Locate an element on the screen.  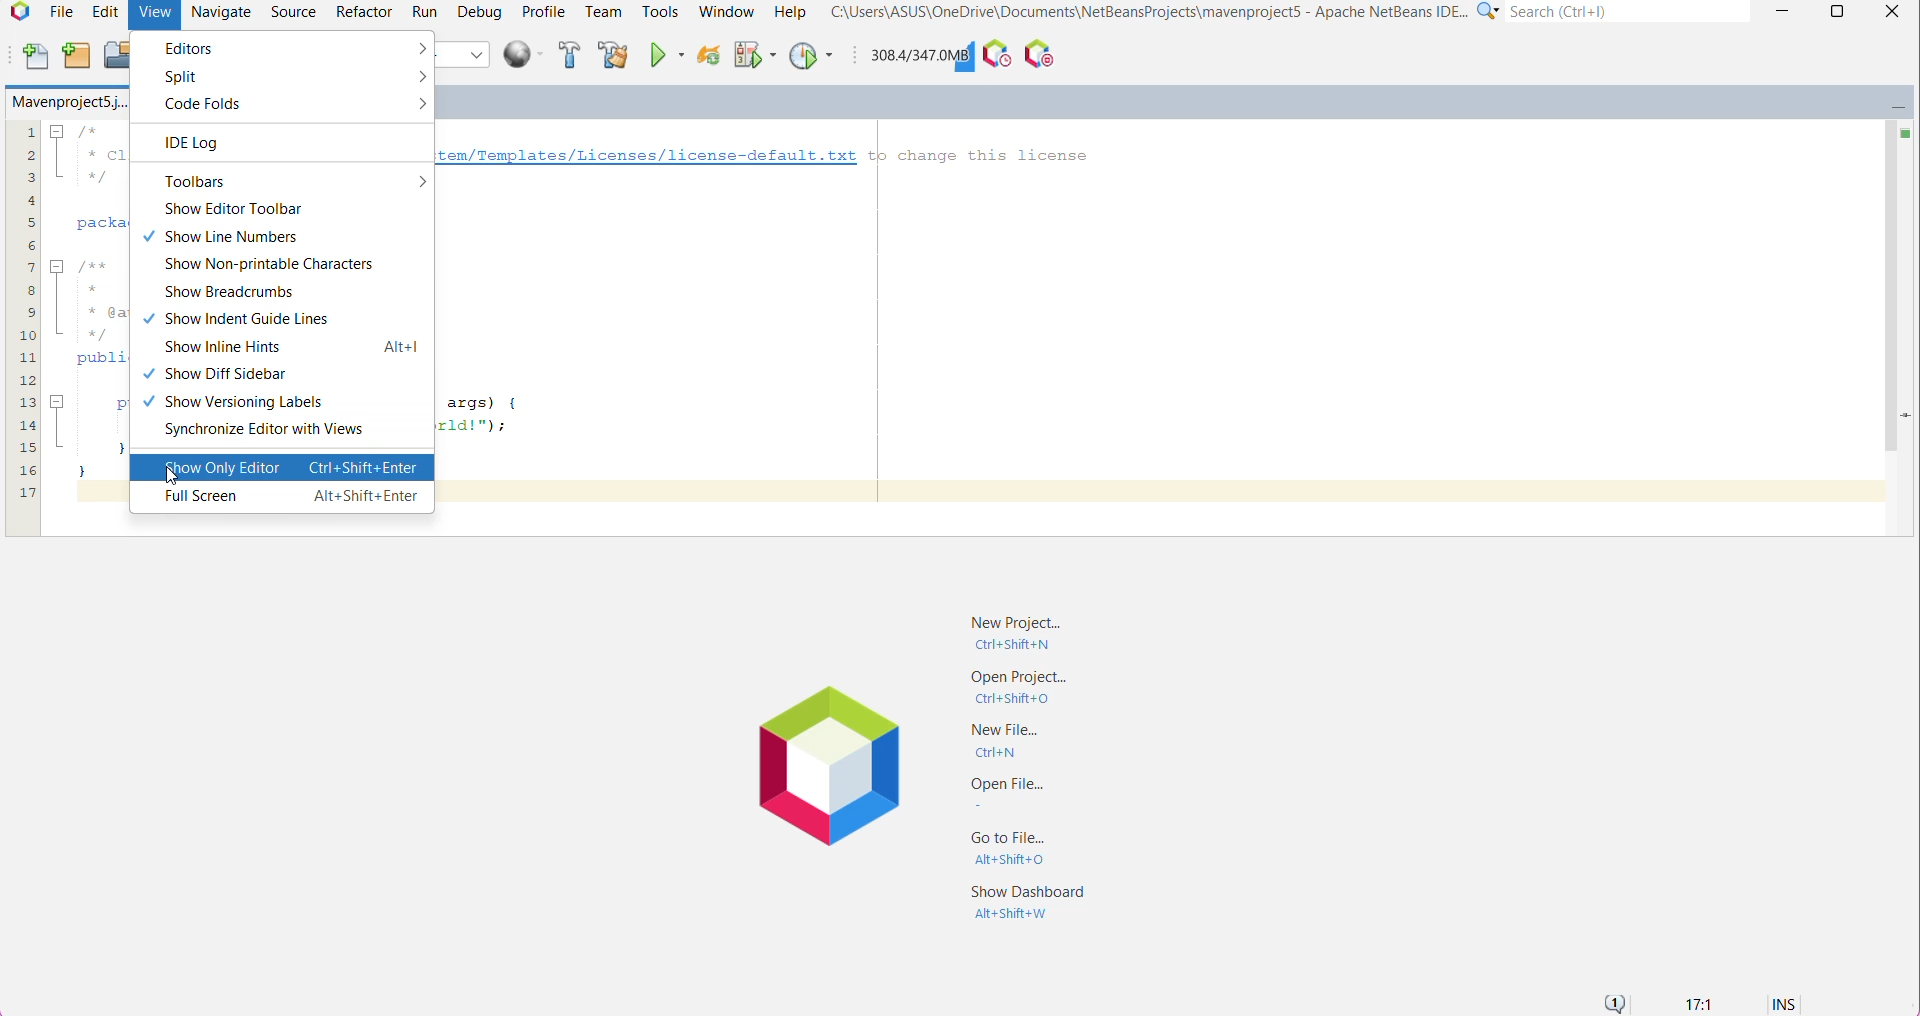
Show Non-printable Characters is located at coordinates (274, 265).